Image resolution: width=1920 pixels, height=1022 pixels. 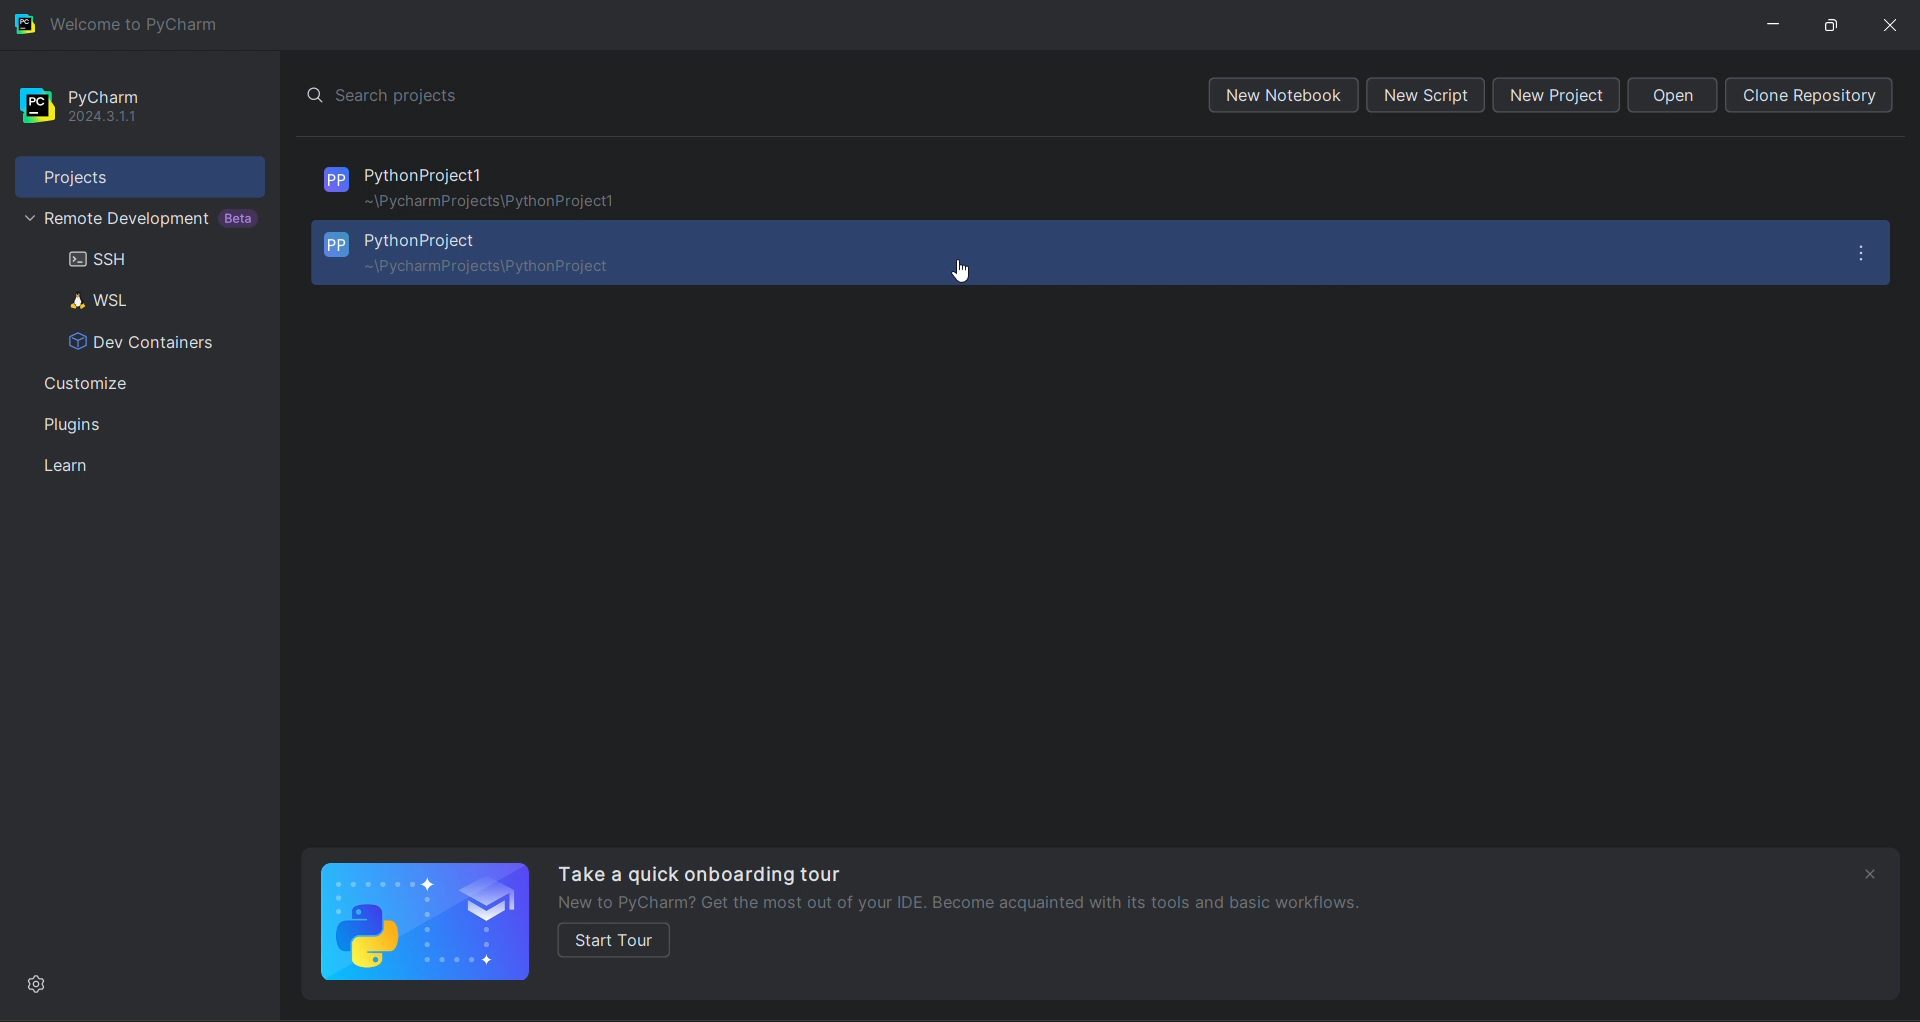 I want to click on opuions, so click(x=1867, y=250).